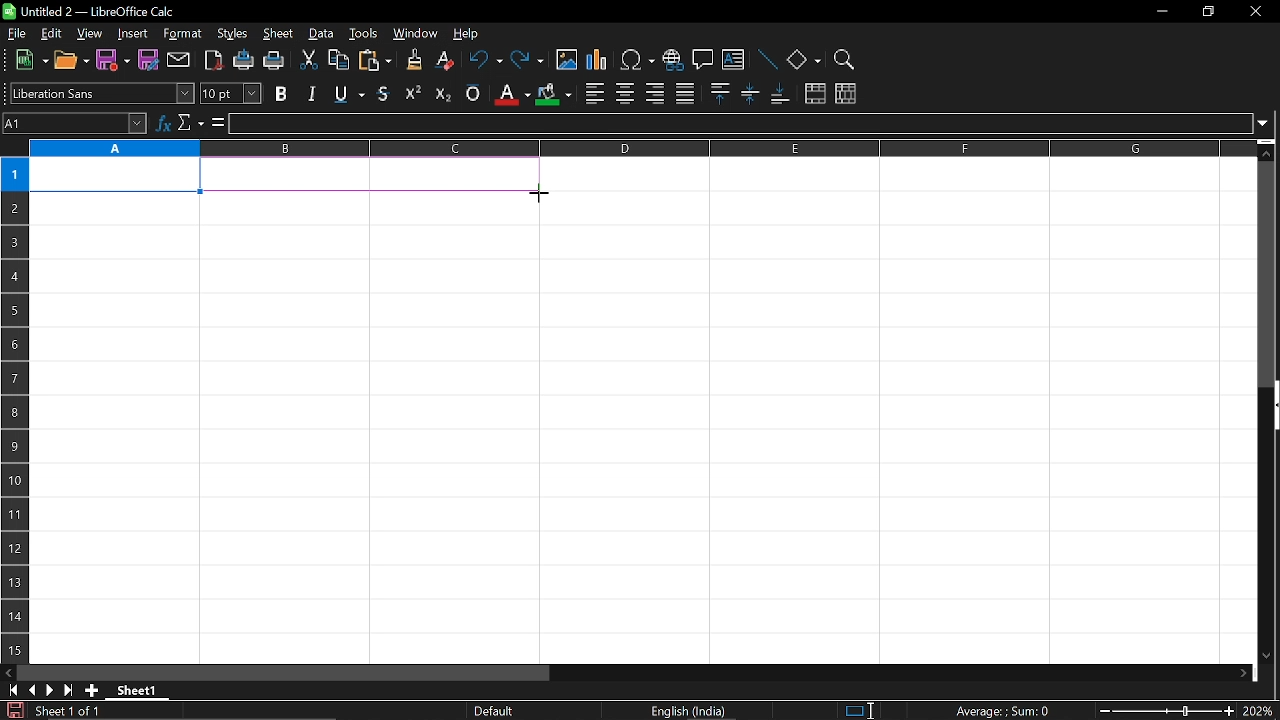  Describe the element at coordinates (442, 61) in the screenshot. I see `eraser` at that location.